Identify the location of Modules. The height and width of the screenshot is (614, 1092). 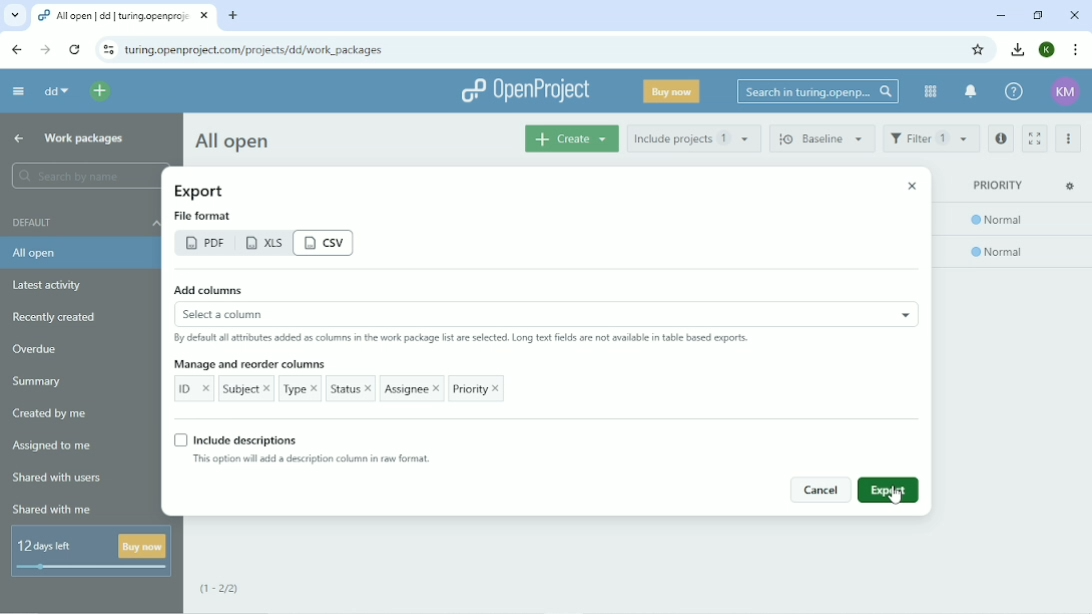
(929, 91).